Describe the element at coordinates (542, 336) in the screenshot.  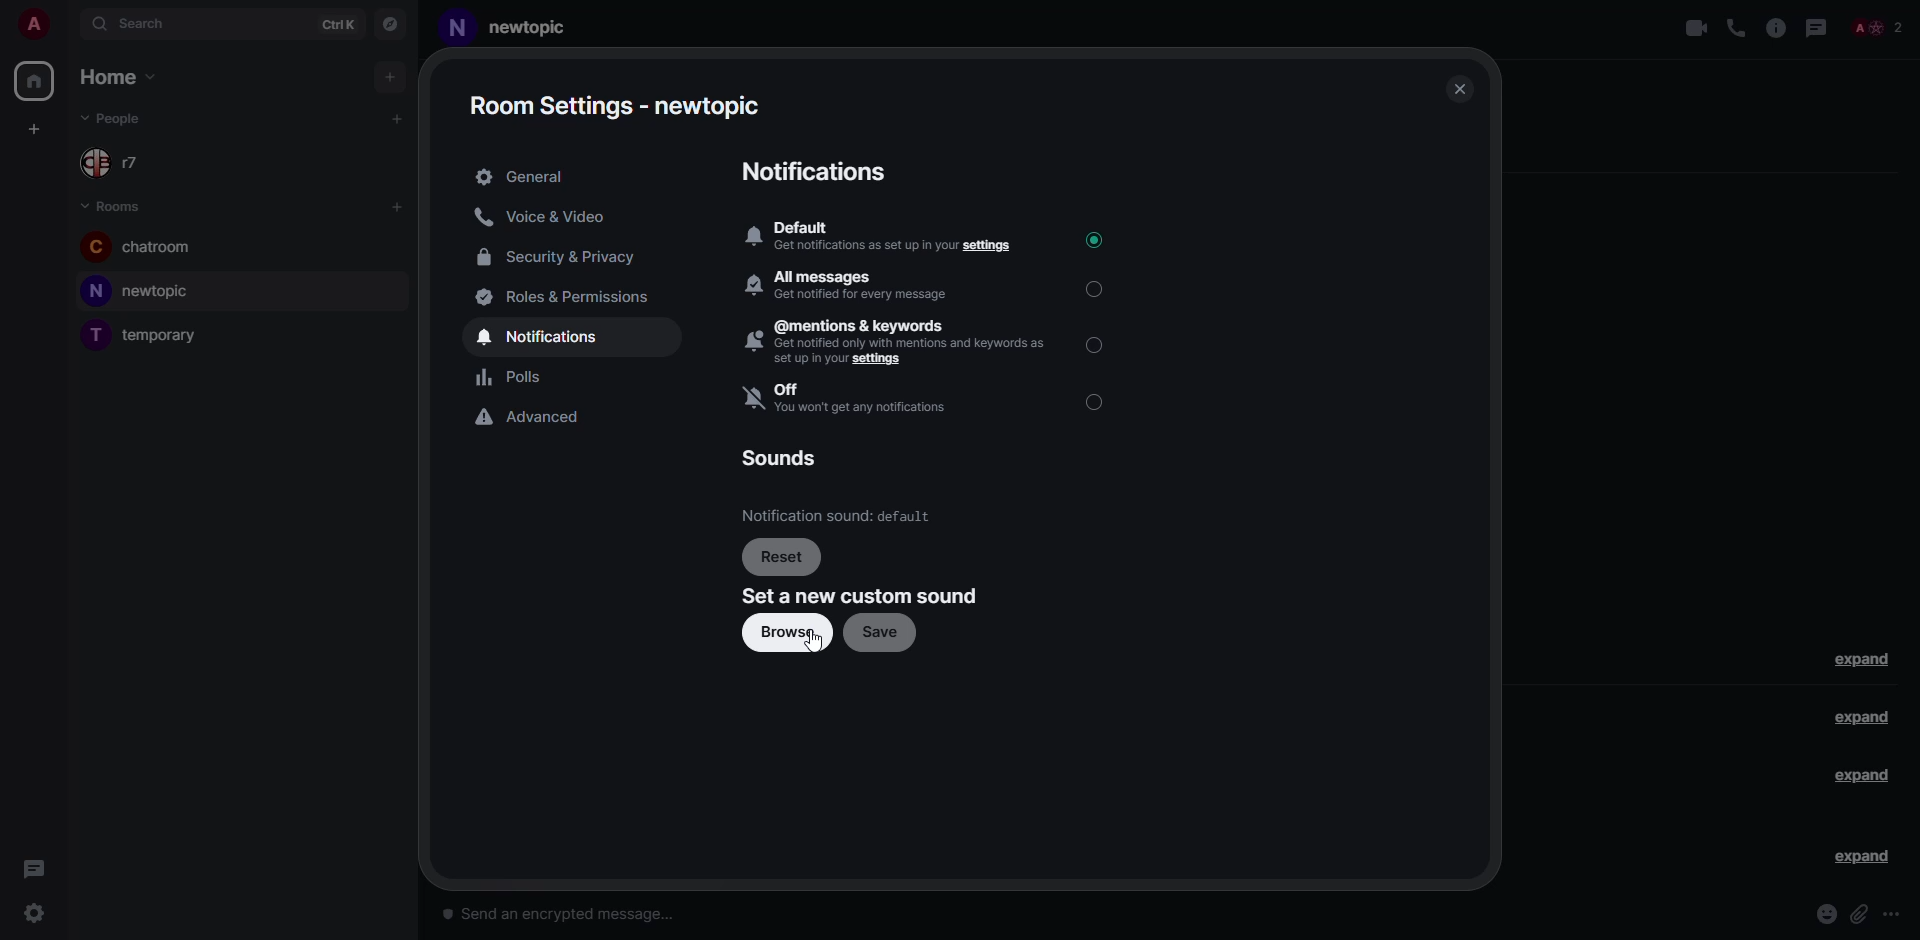
I see `notifications` at that location.